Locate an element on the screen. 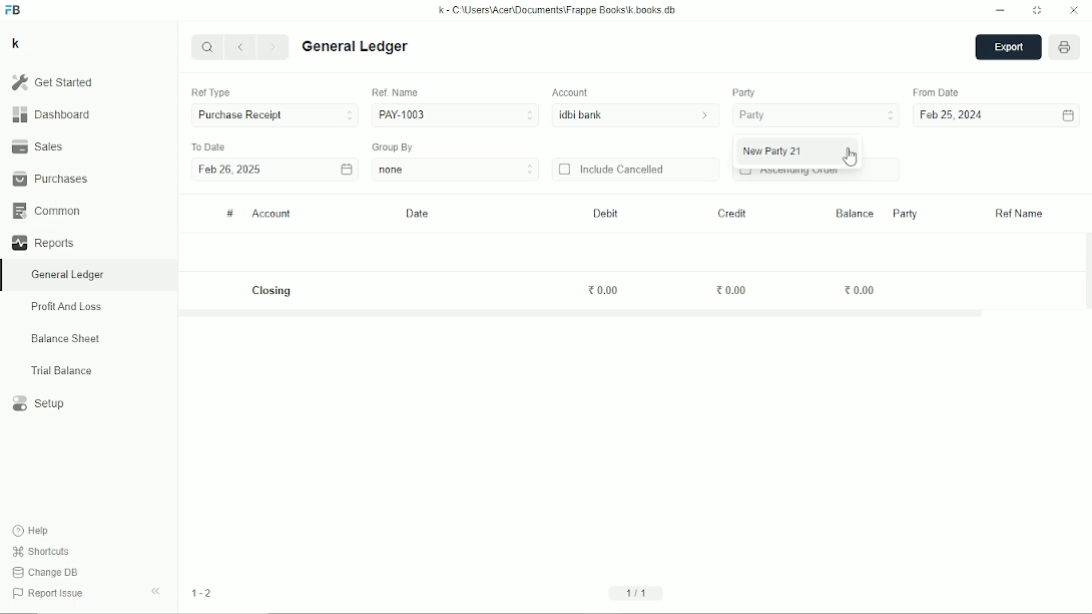  Trial balance is located at coordinates (62, 371).